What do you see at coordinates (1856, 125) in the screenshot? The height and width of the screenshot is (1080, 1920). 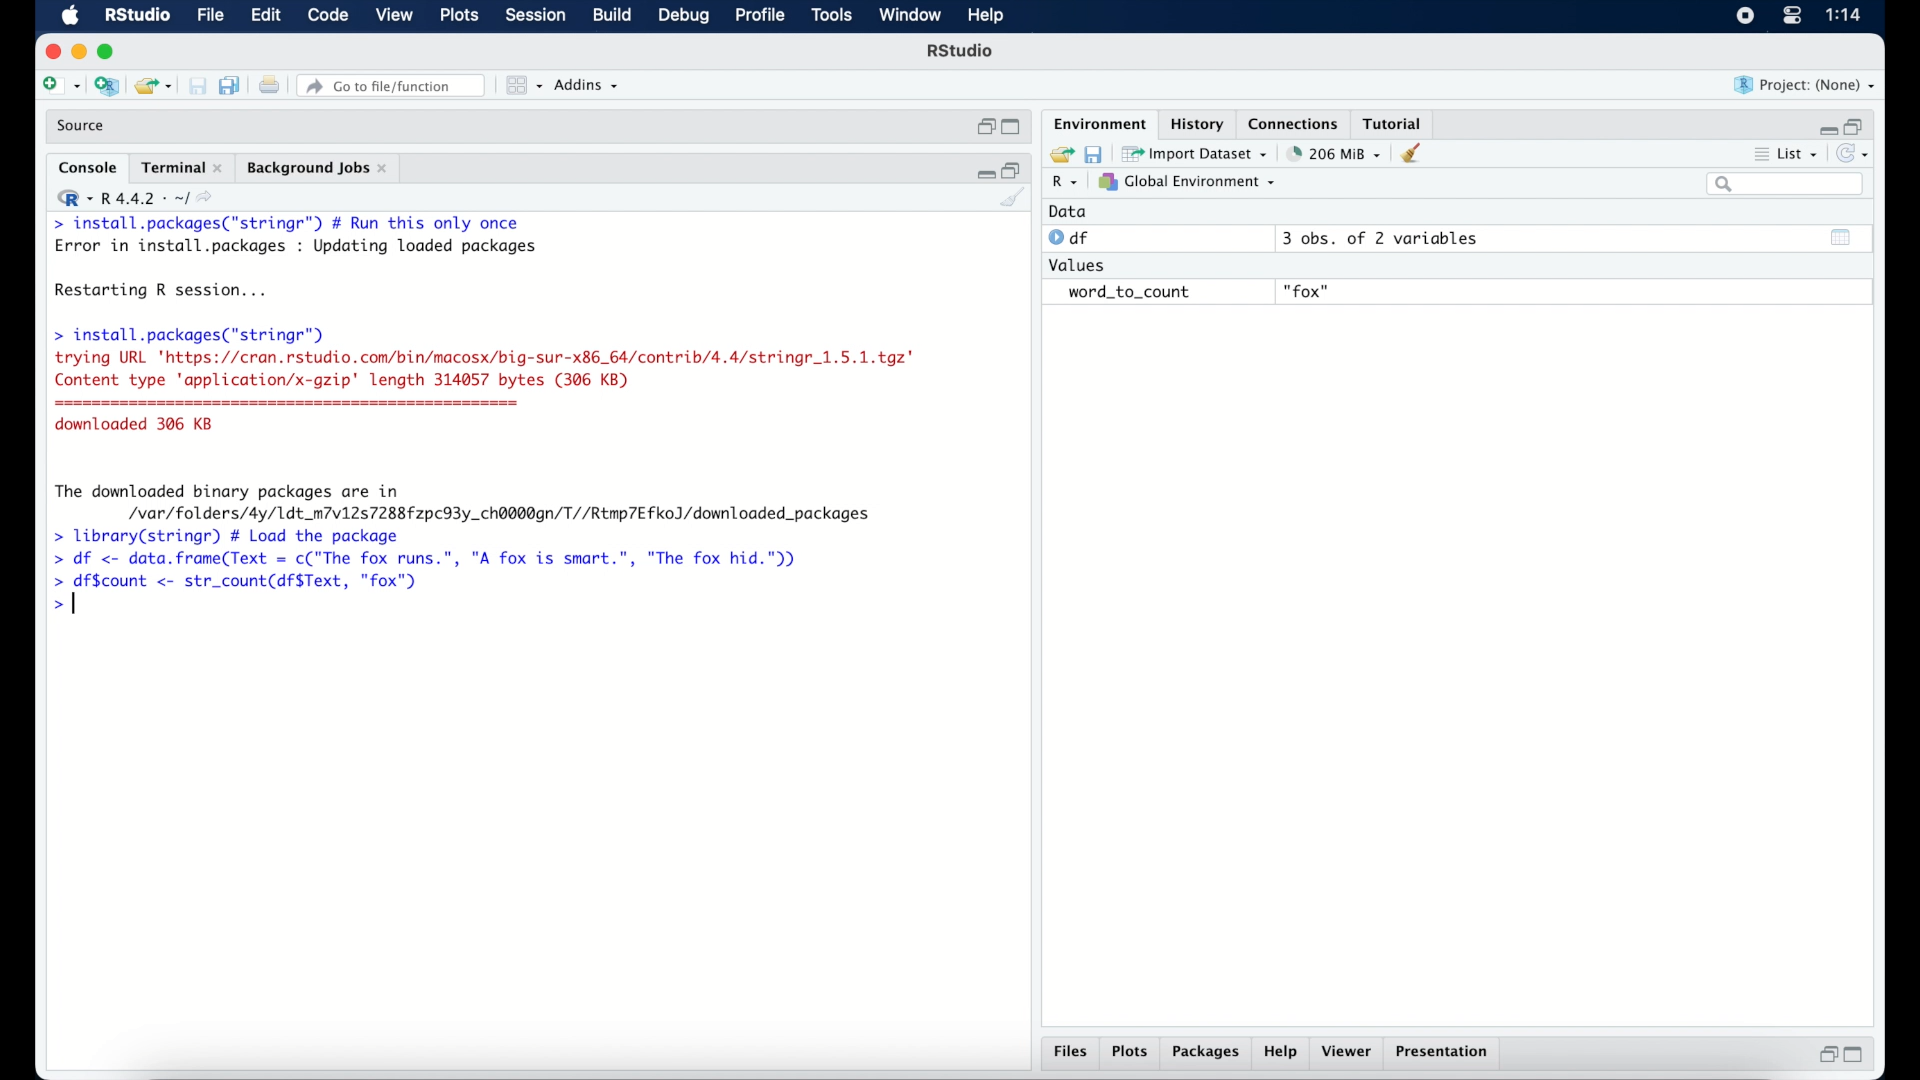 I see `restore down` at bounding box center [1856, 125].